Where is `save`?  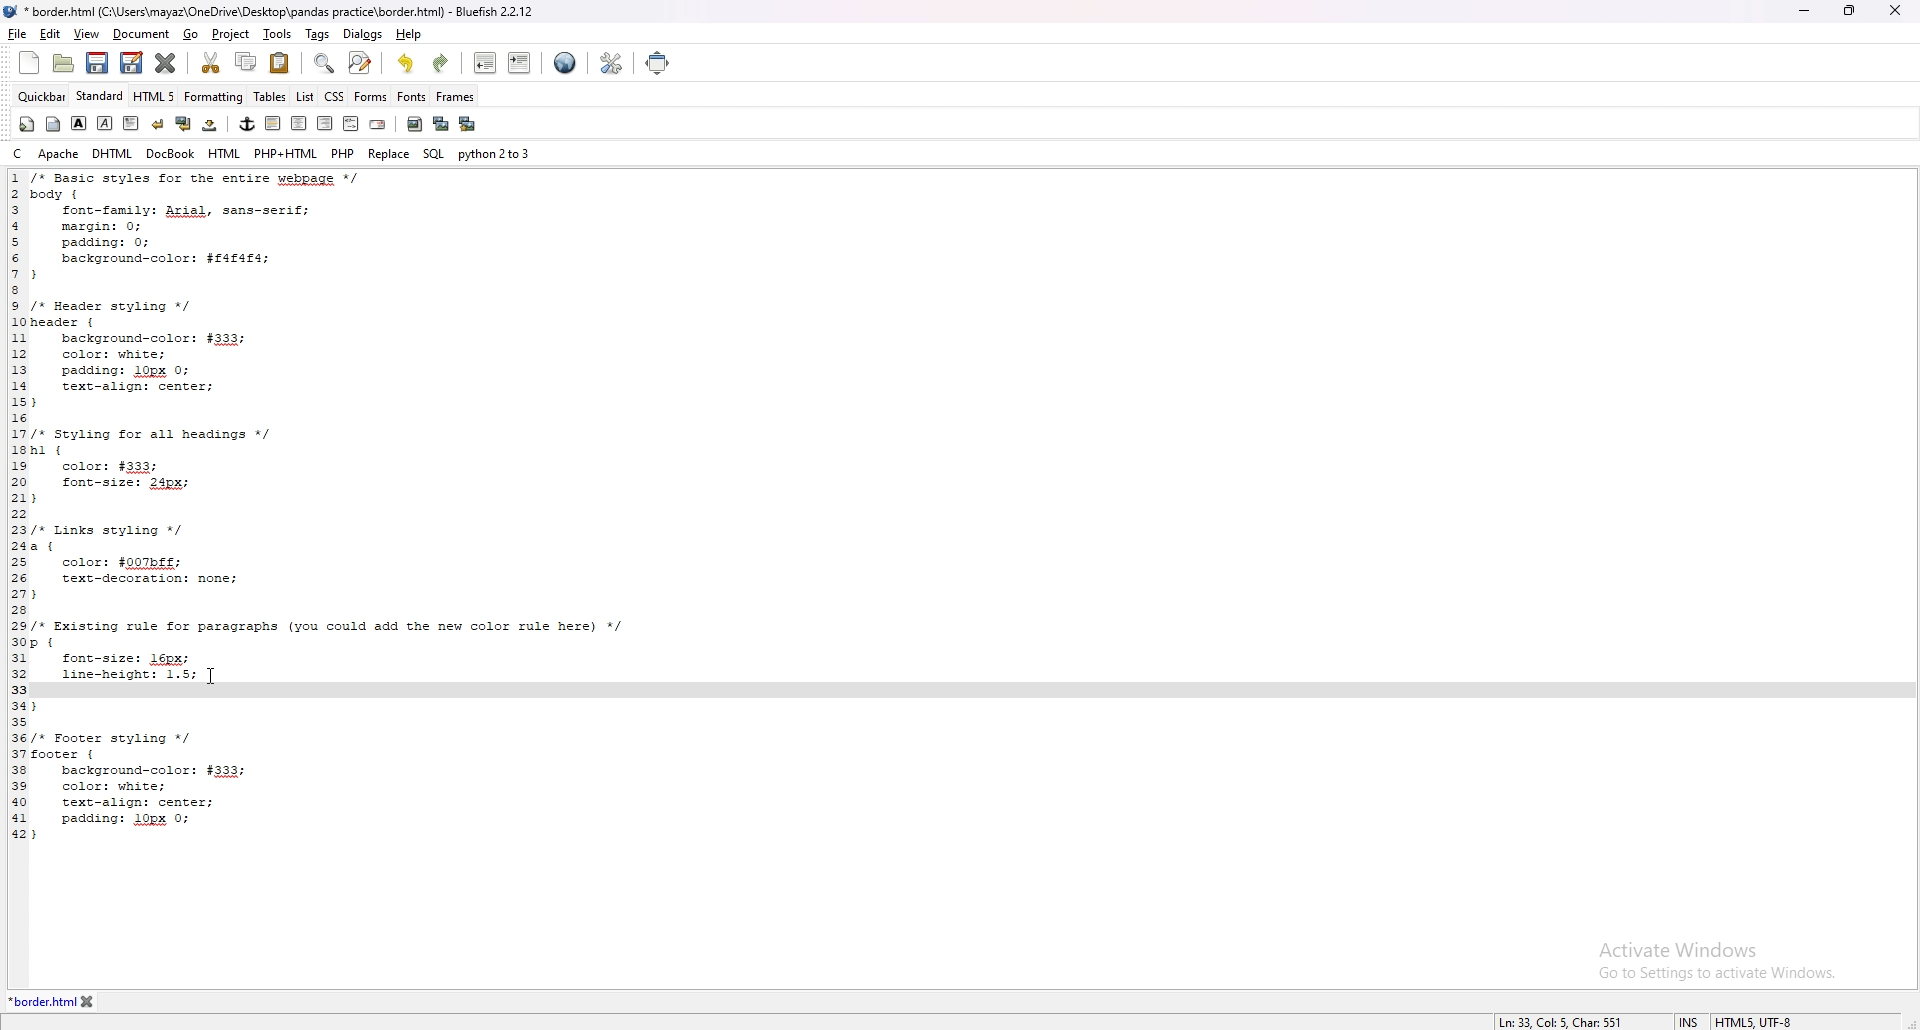 save is located at coordinates (98, 63).